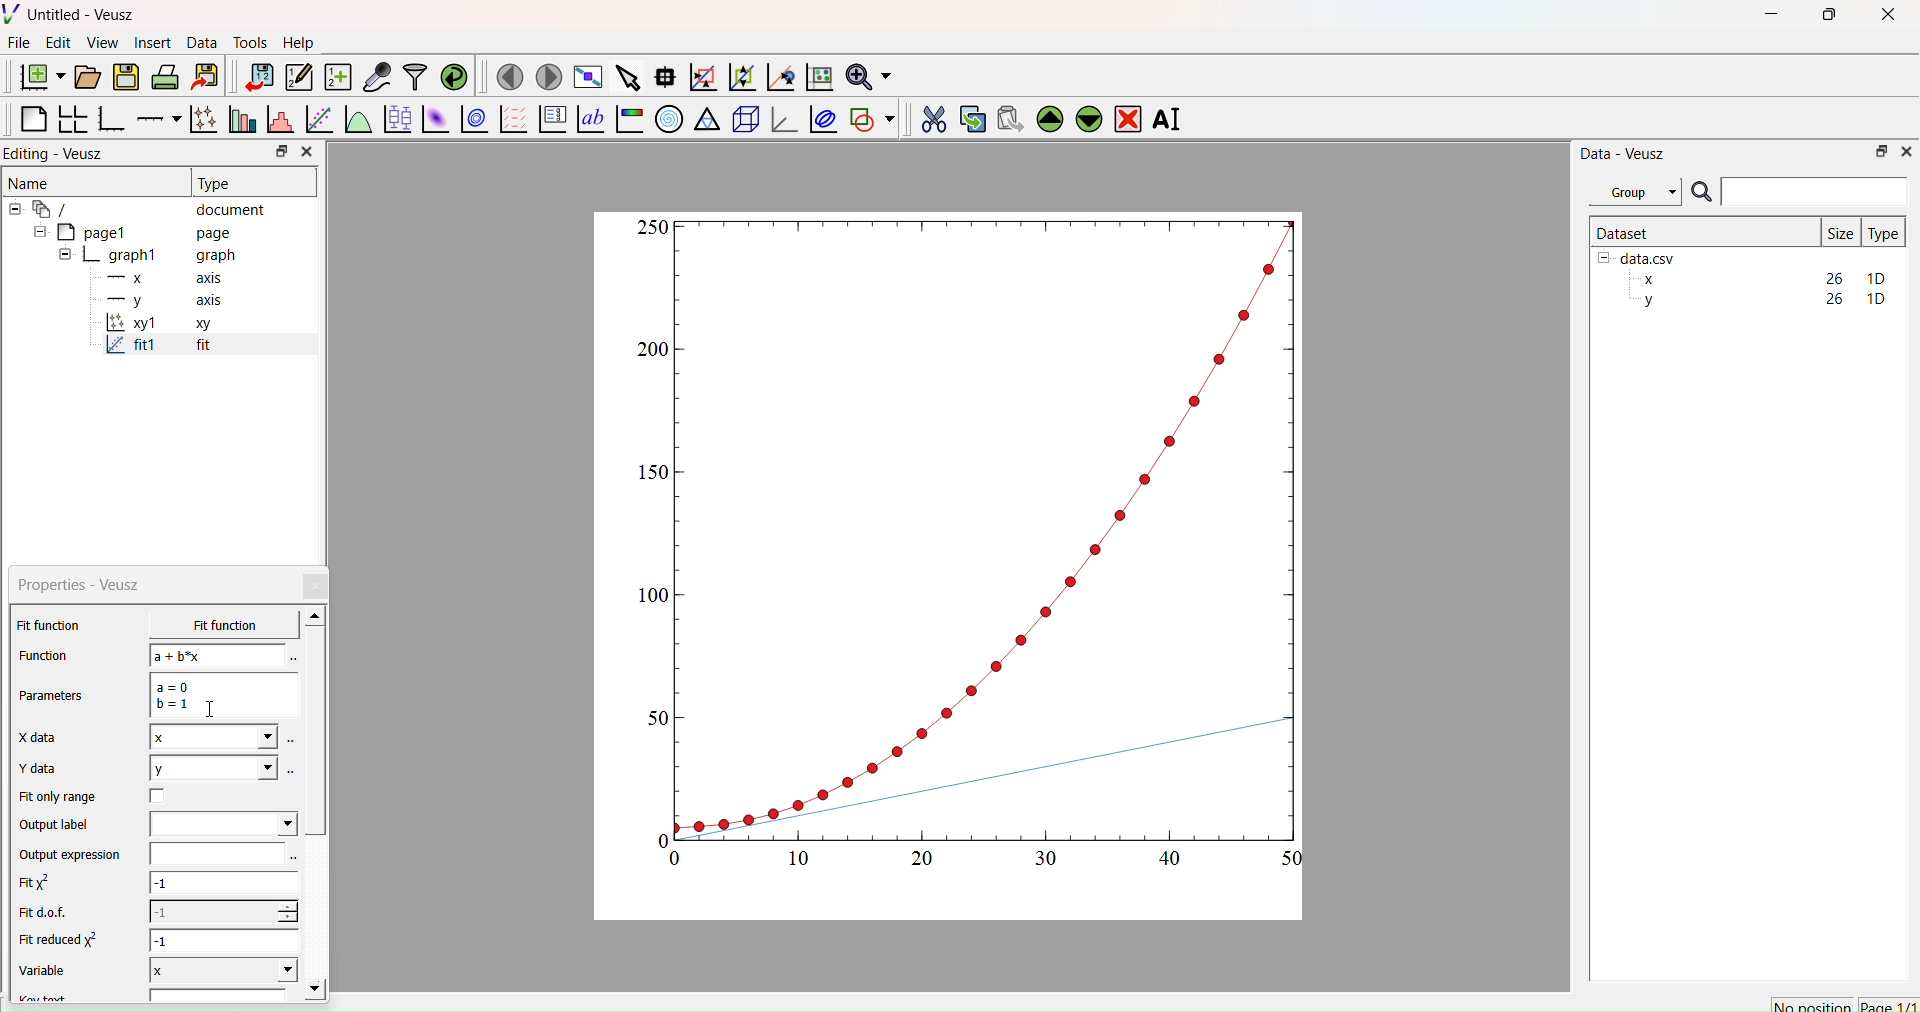 Image resolution: width=1920 pixels, height=1012 pixels. Describe the element at coordinates (817, 76) in the screenshot. I see `Reset graph axis` at that location.